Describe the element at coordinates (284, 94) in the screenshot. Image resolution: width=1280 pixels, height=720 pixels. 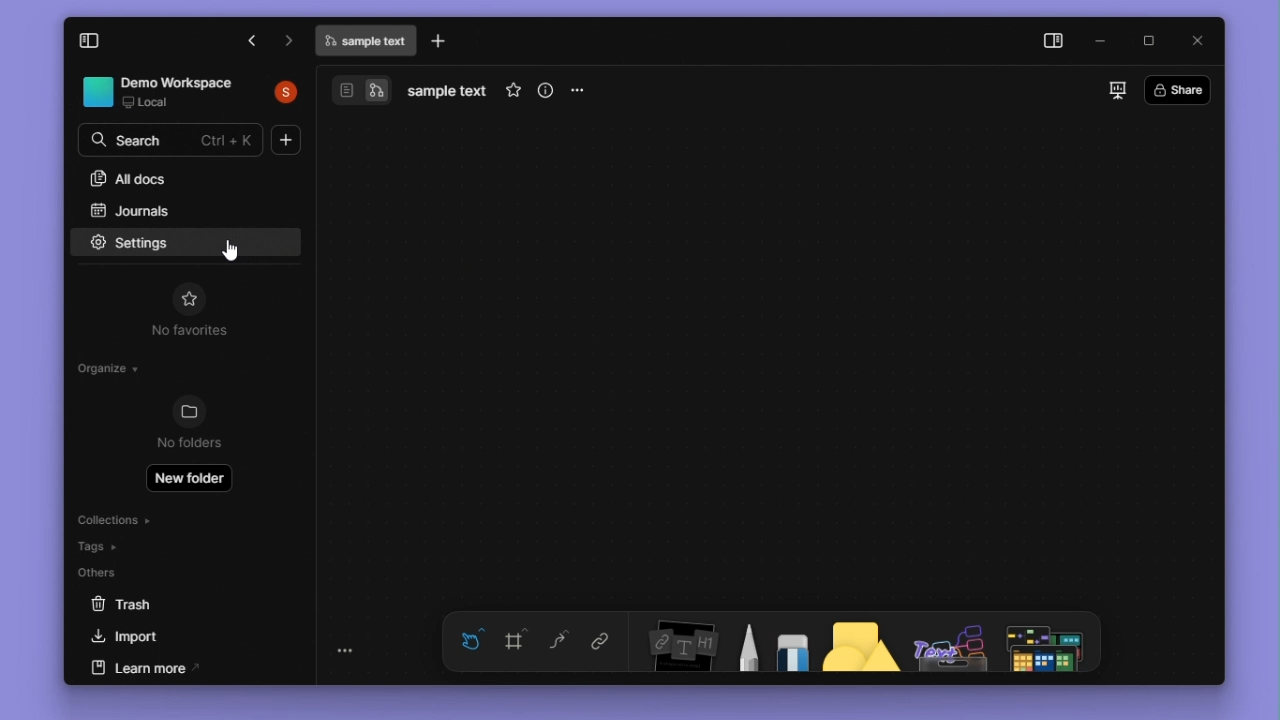
I see `account icon` at that location.